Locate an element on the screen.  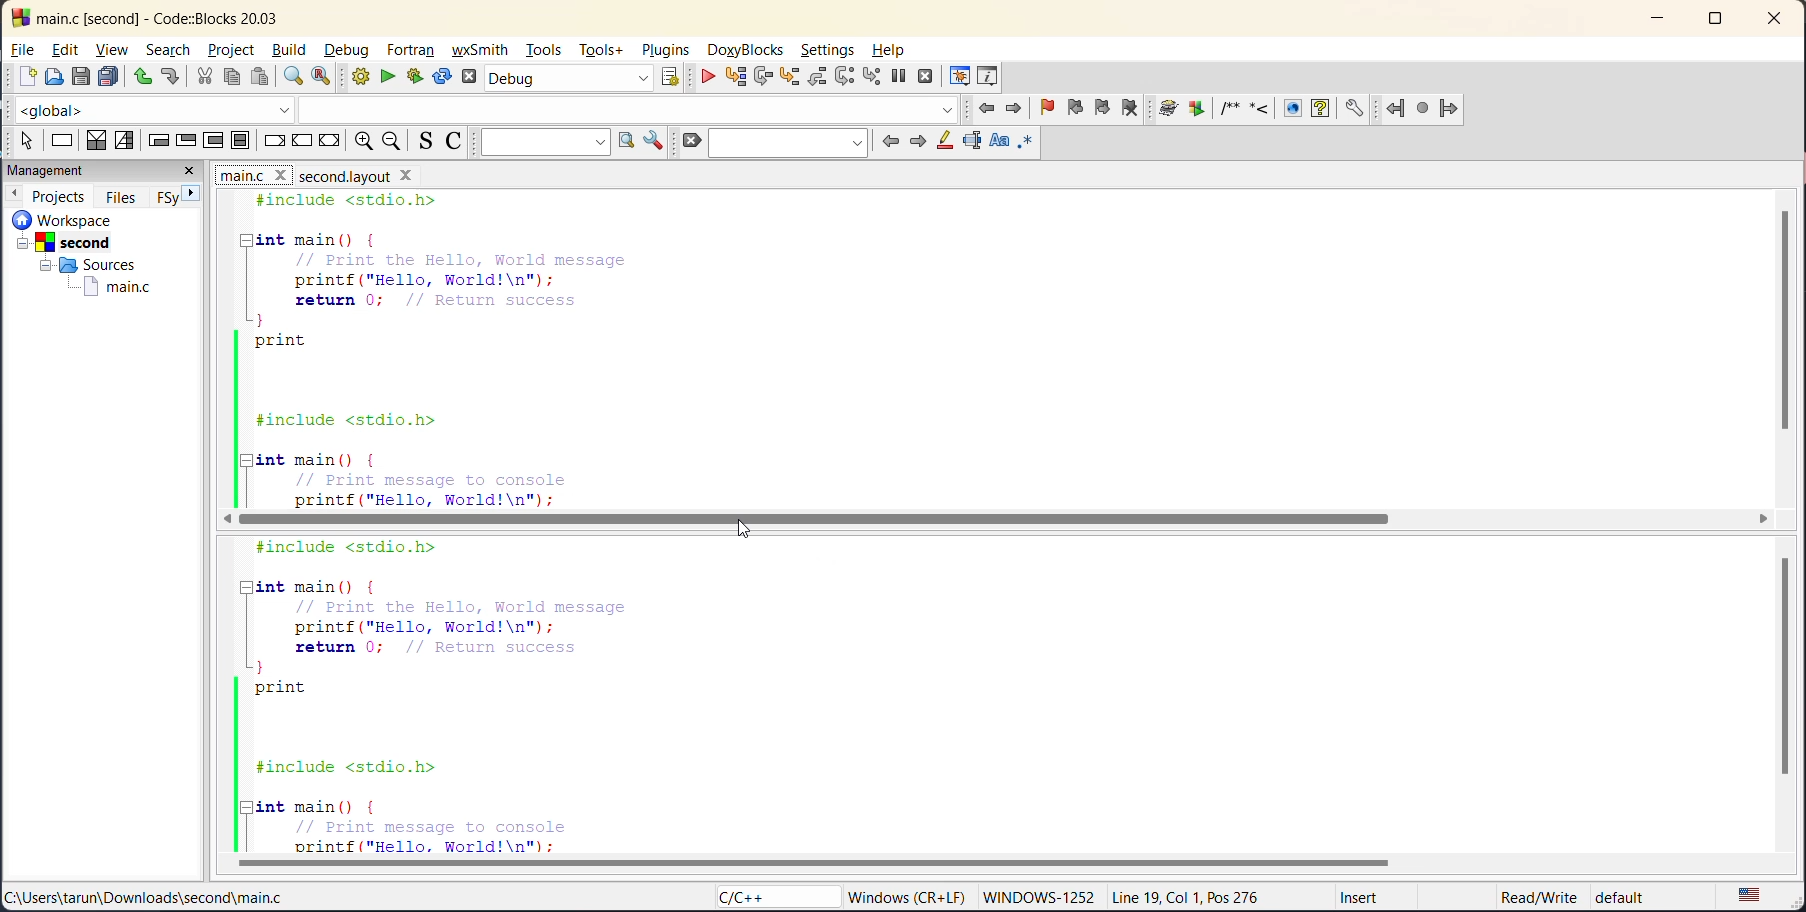
run search is located at coordinates (624, 141).